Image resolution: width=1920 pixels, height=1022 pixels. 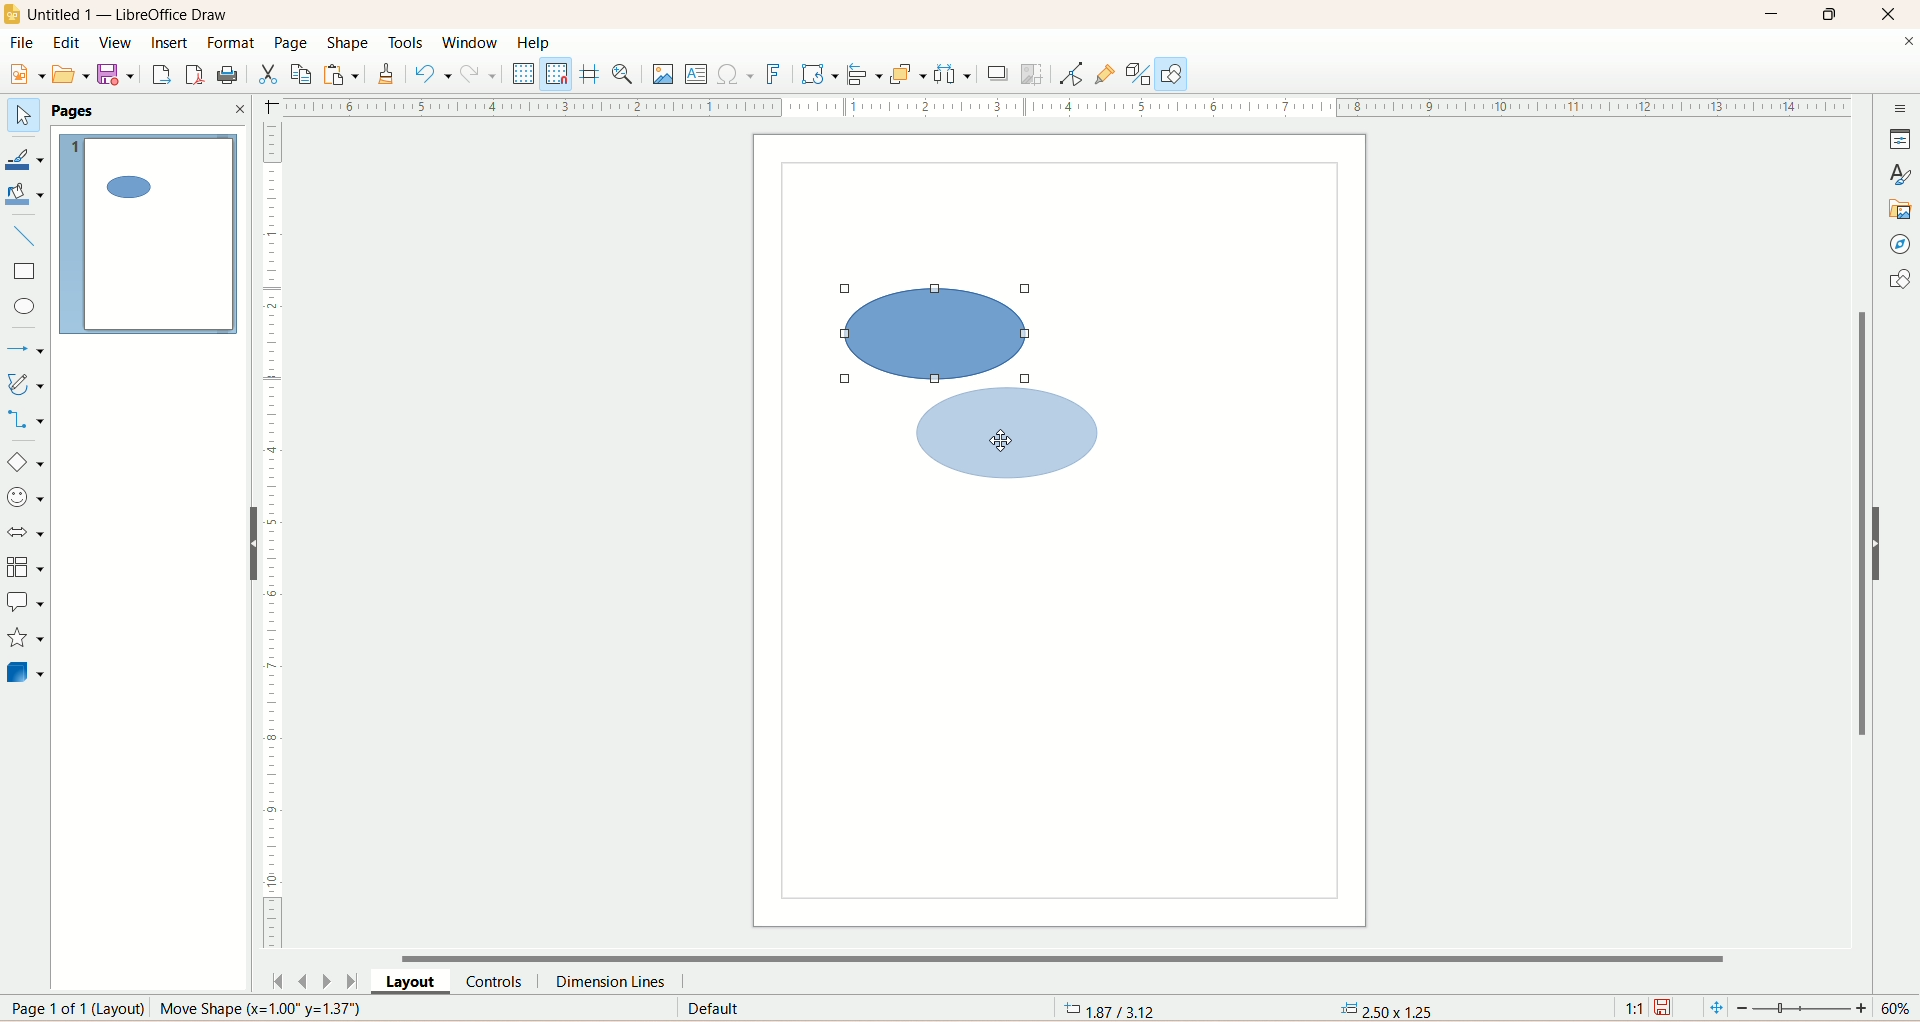 I want to click on edit, so click(x=65, y=42).